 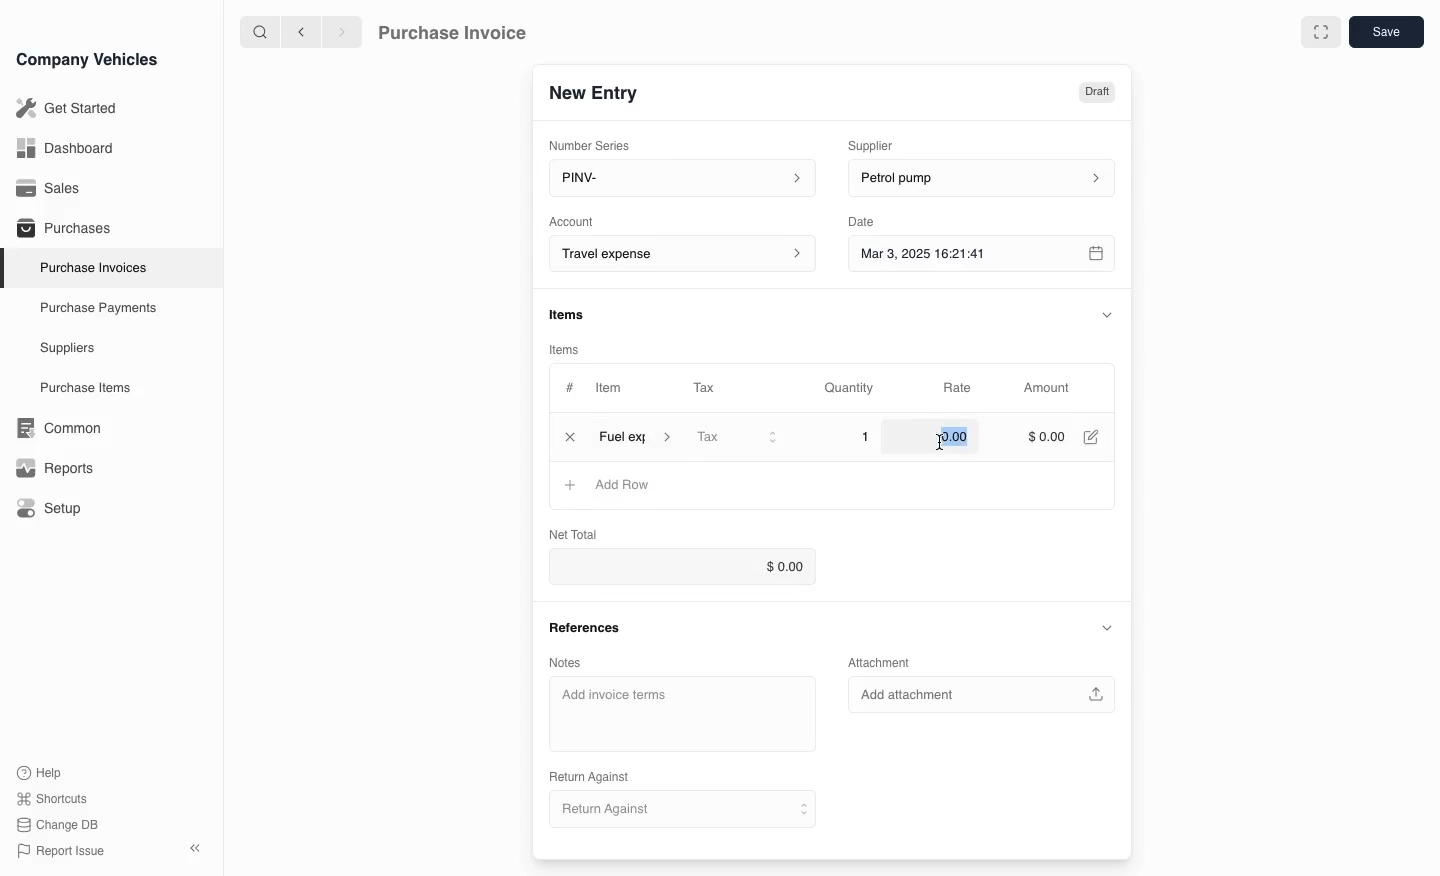 I want to click on close, so click(x=569, y=439).